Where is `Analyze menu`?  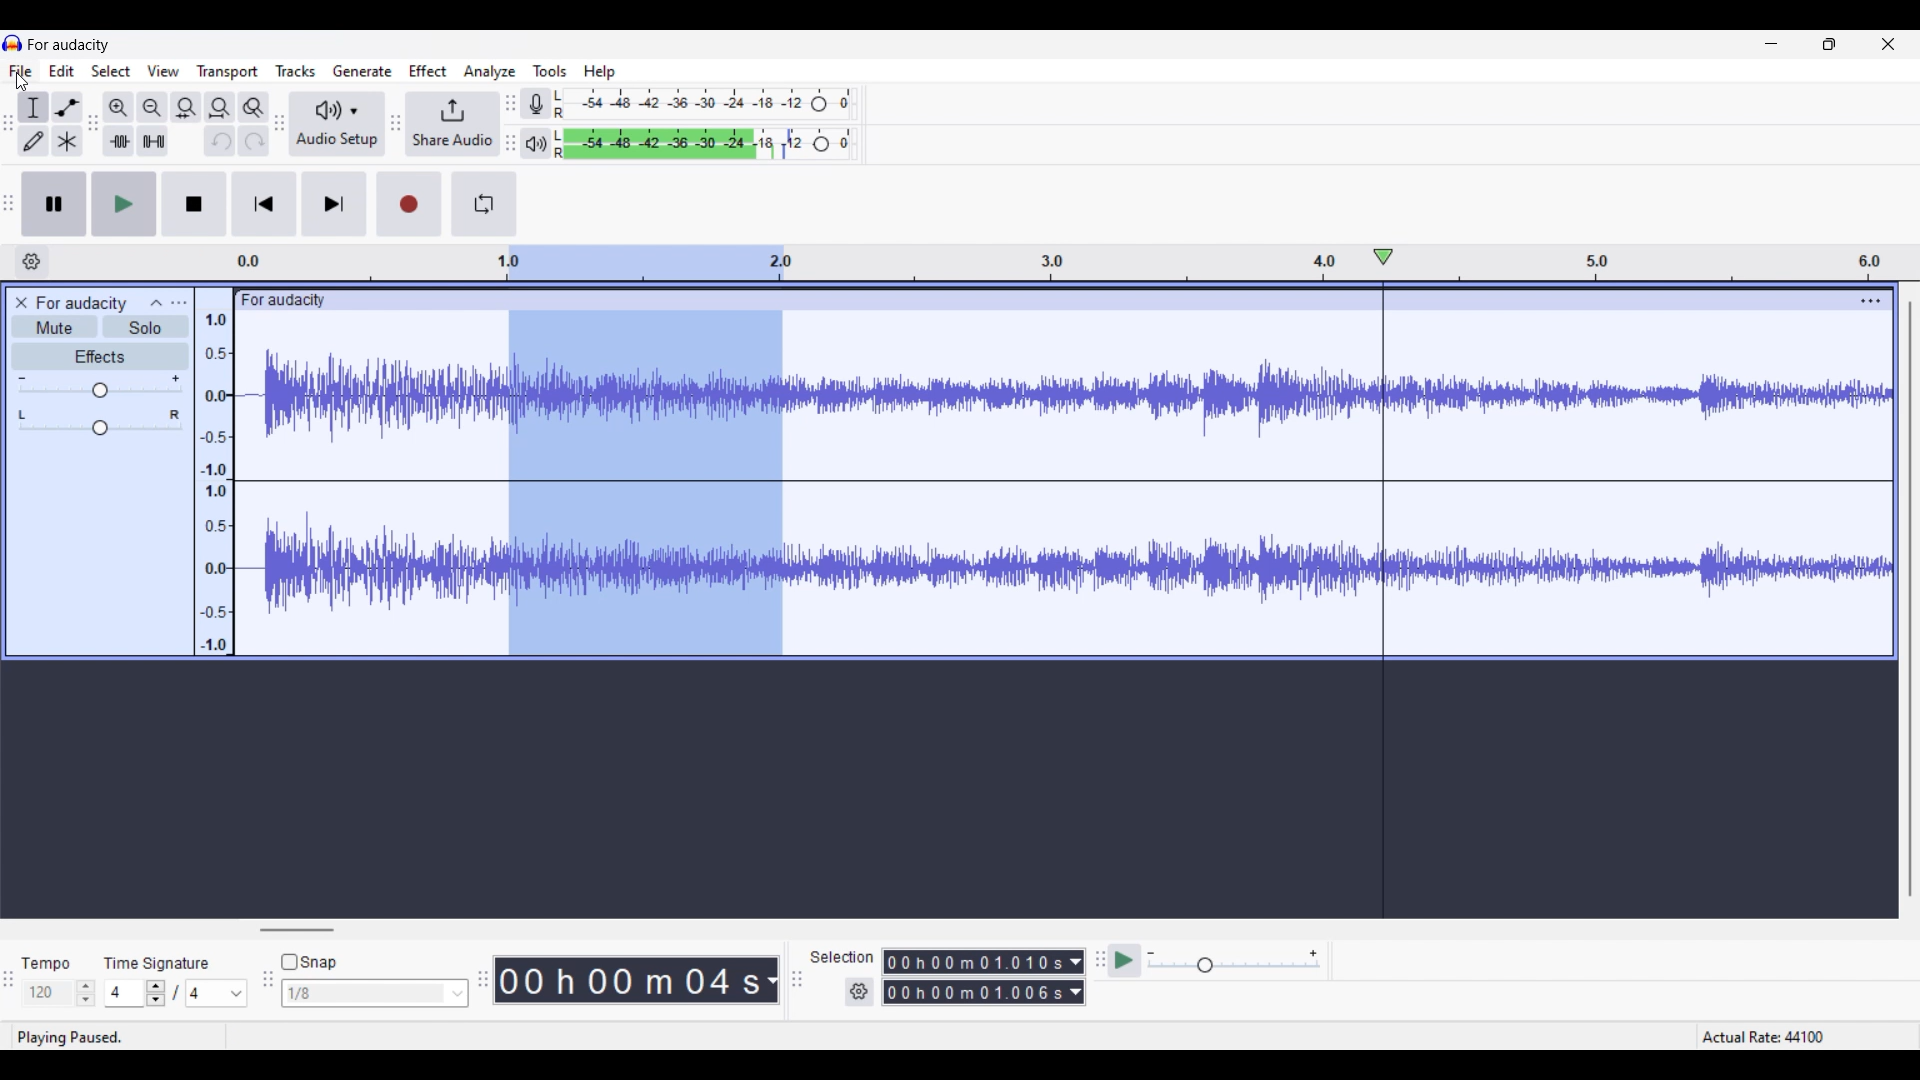
Analyze menu is located at coordinates (489, 72).